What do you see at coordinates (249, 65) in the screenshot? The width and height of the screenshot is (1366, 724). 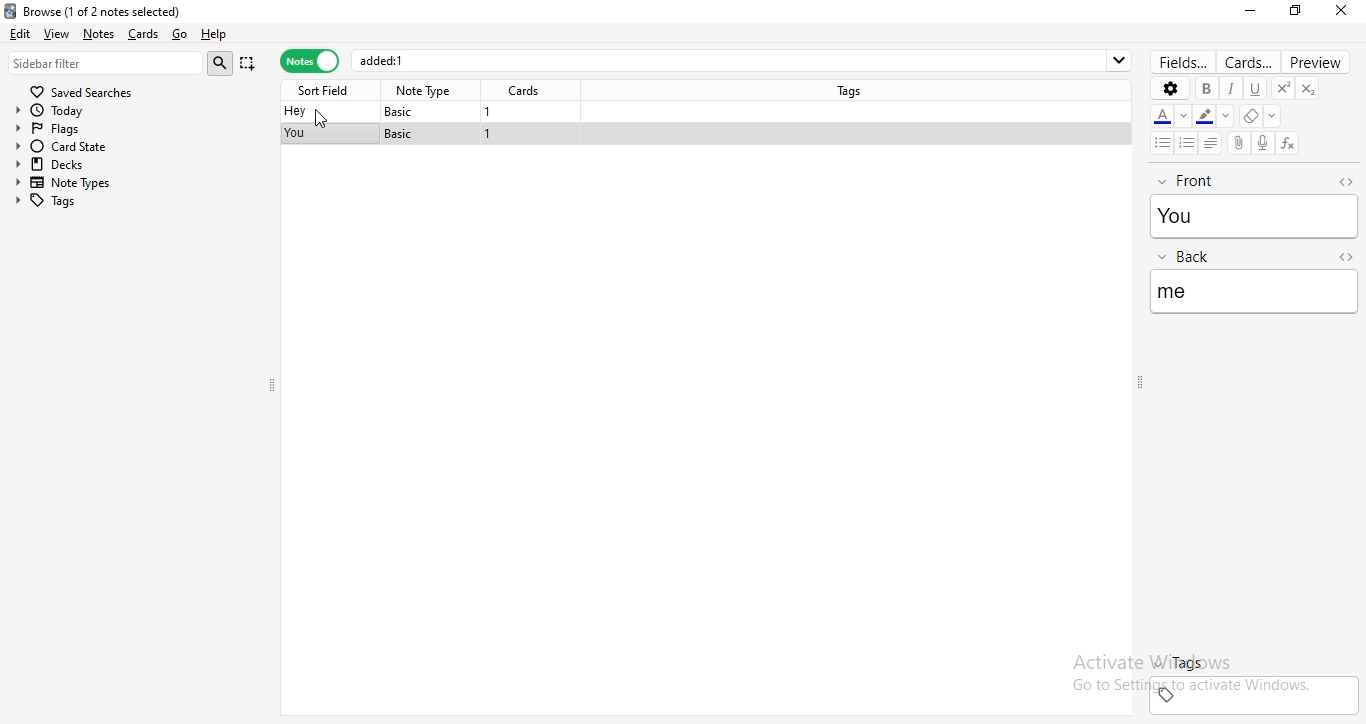 I see `append` at bounding box center [249, 65].